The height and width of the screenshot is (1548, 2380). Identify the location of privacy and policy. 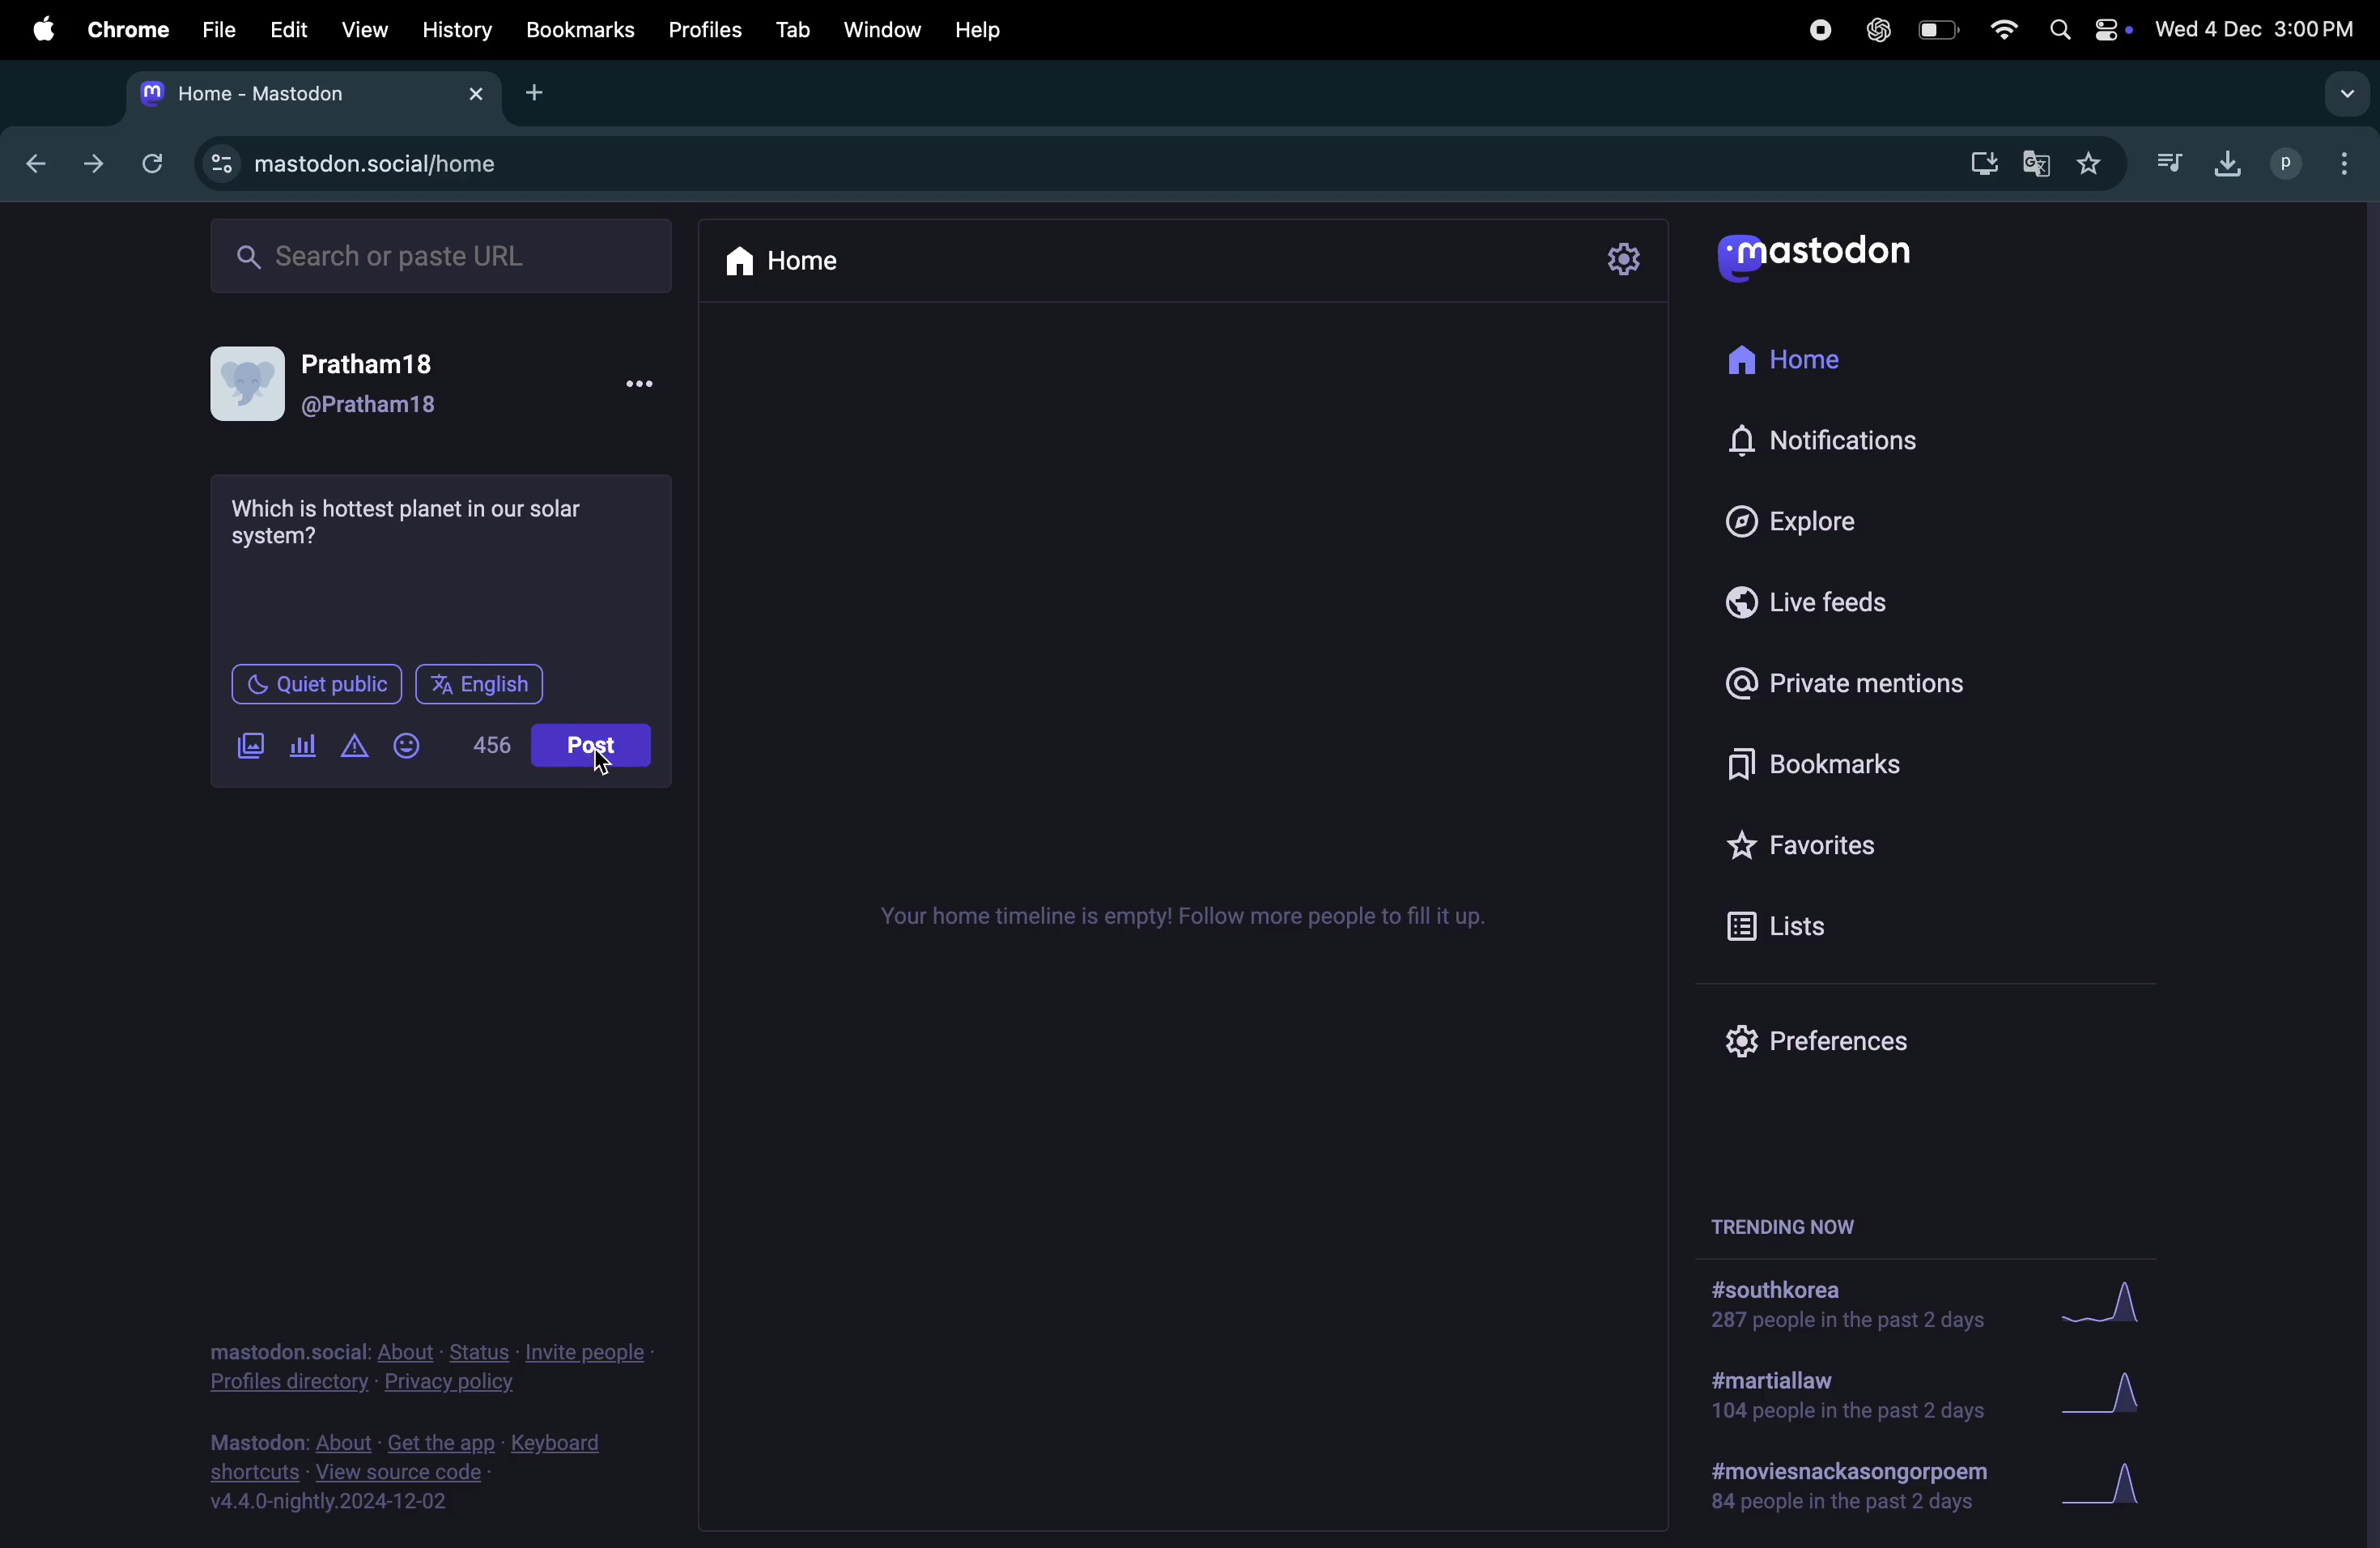
(423, 1363).